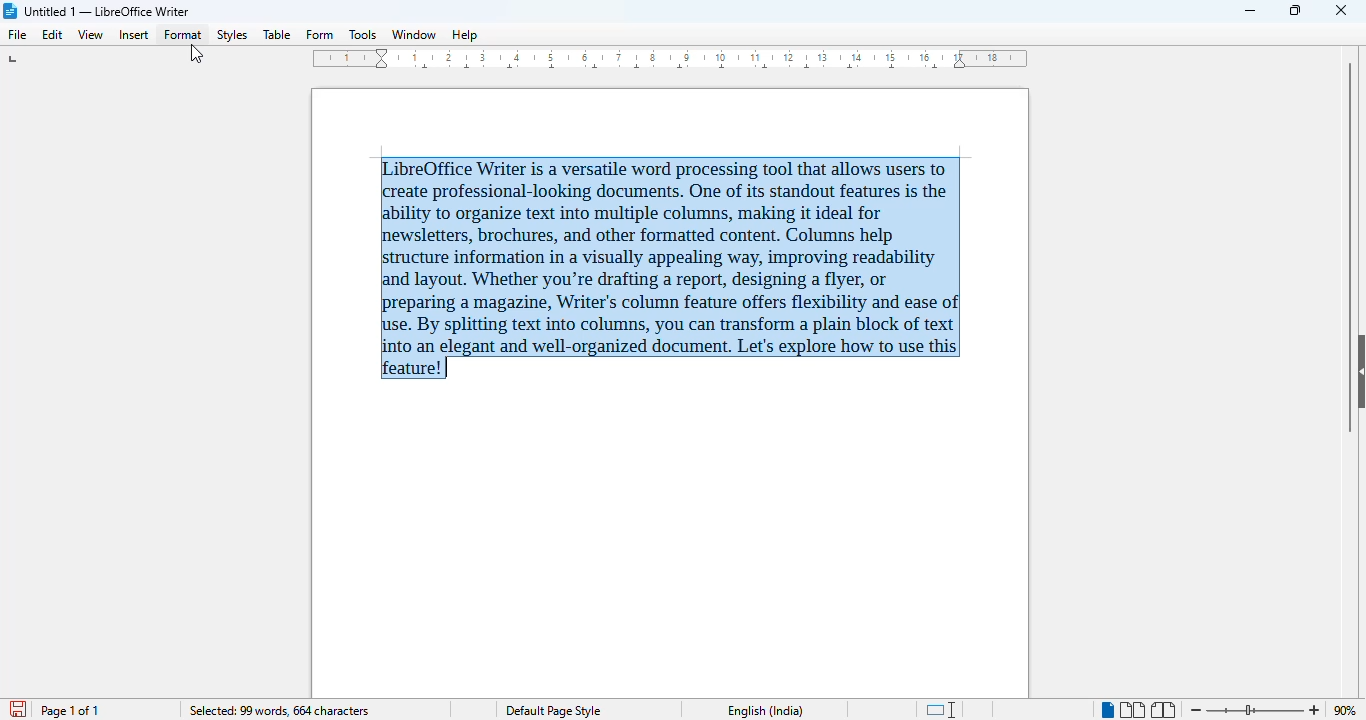 The width and height of the screenshot is (1366, 720). Describe the element at coordinates (465, 35) in the screenshot. I see `help` at that location.